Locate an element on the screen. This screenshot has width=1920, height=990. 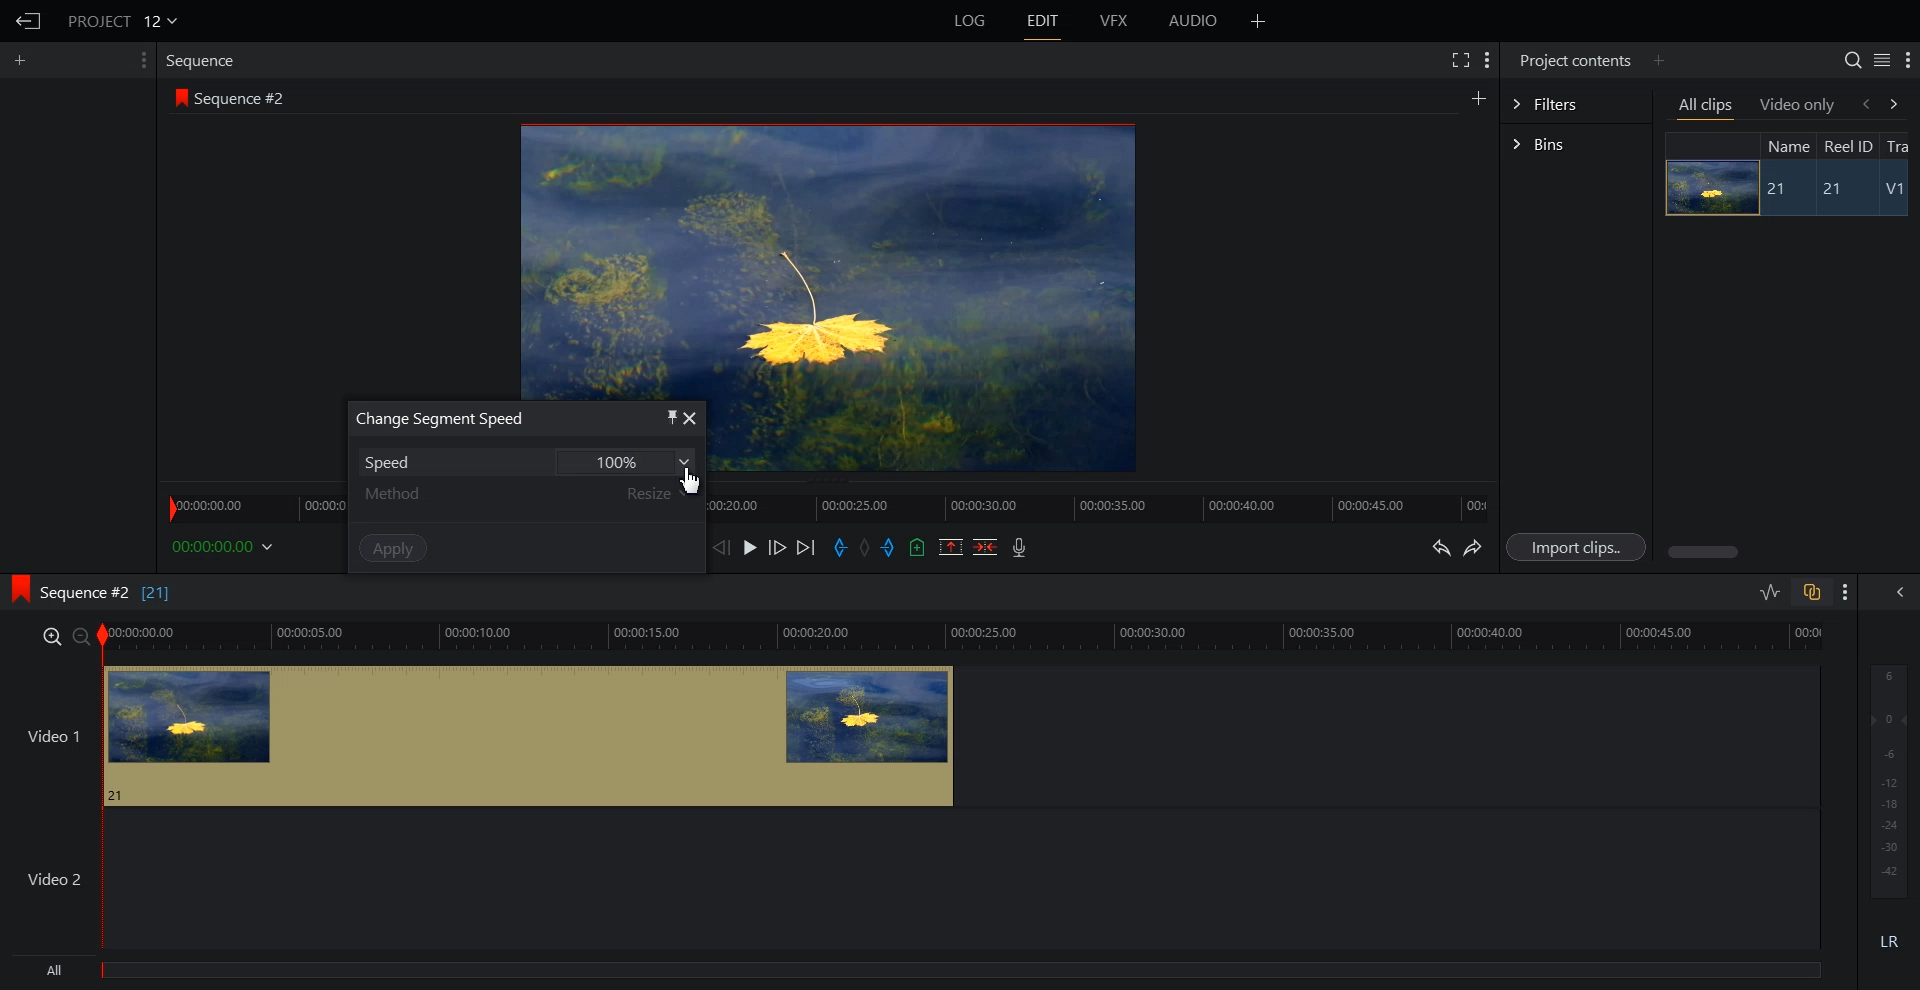
EDIT is located at coordinates (1044, 21).